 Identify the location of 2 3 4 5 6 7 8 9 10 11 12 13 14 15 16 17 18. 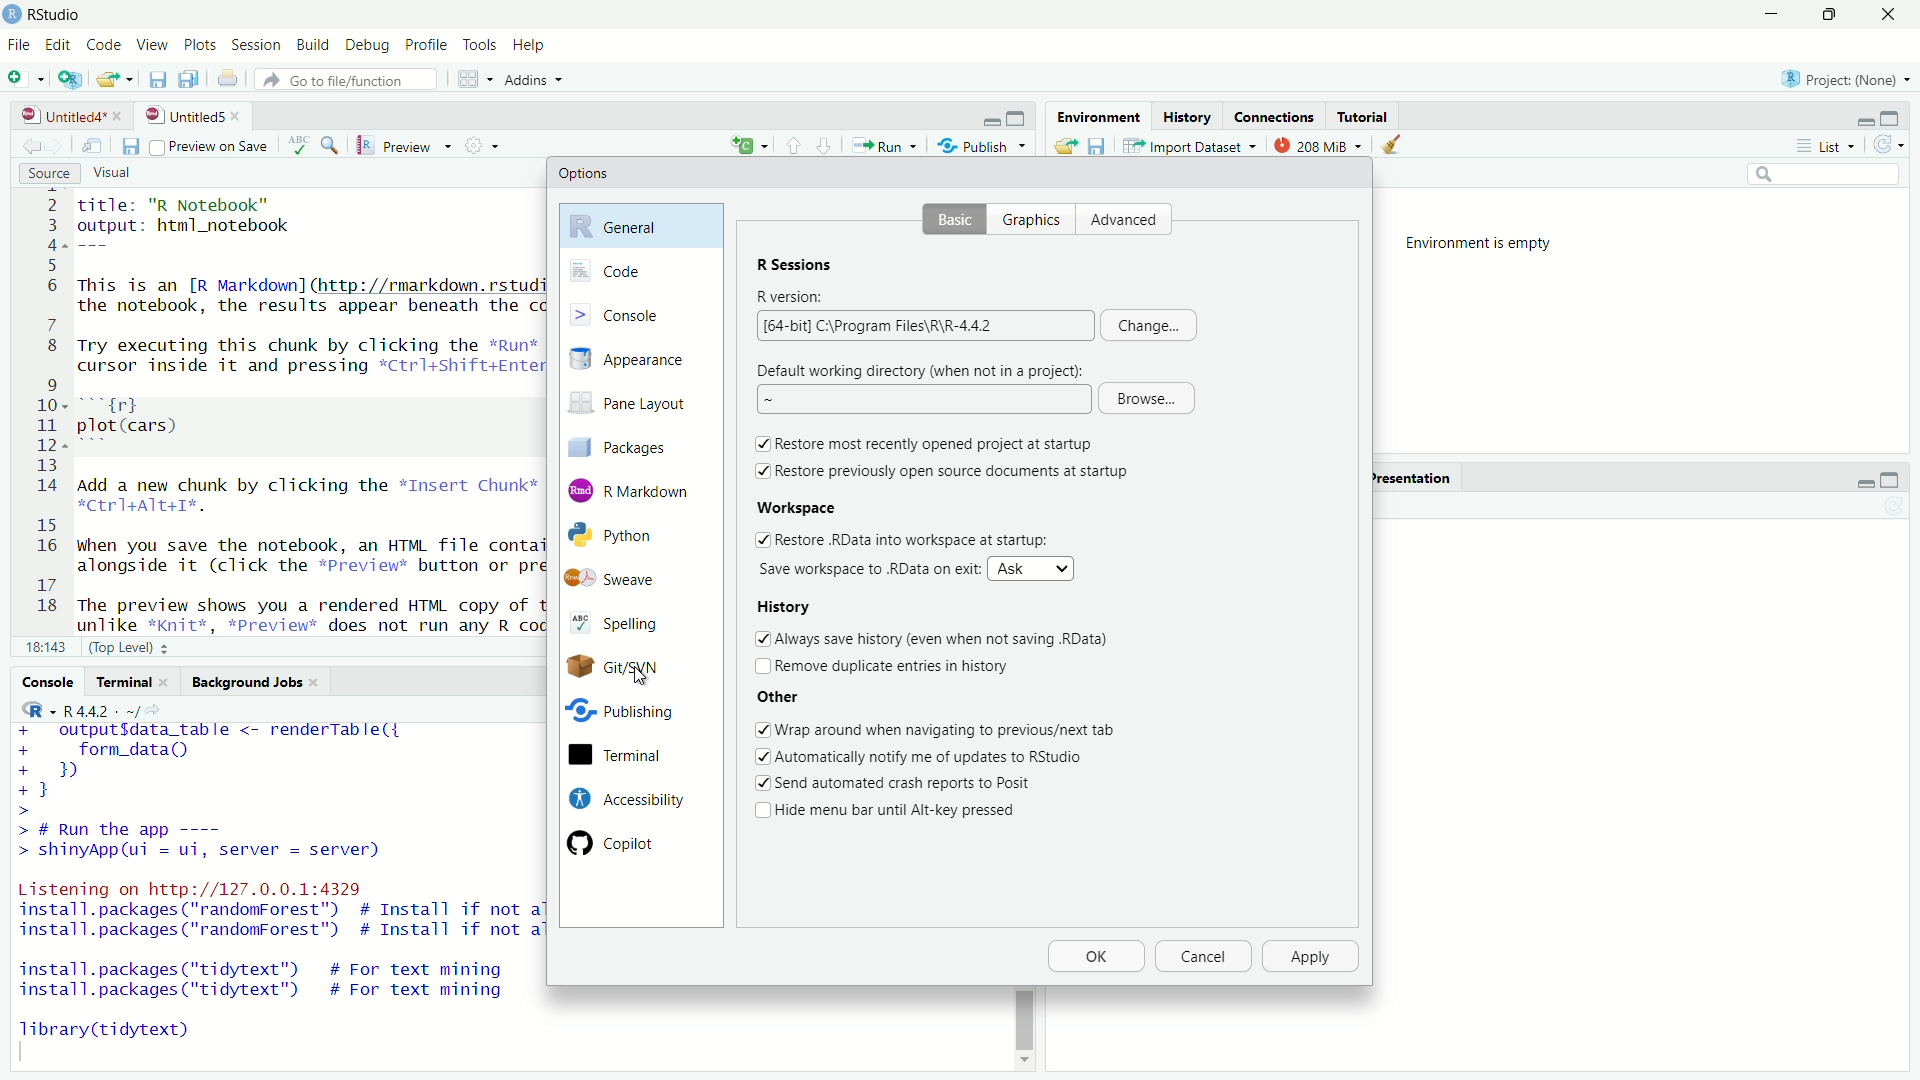
(42, 410).